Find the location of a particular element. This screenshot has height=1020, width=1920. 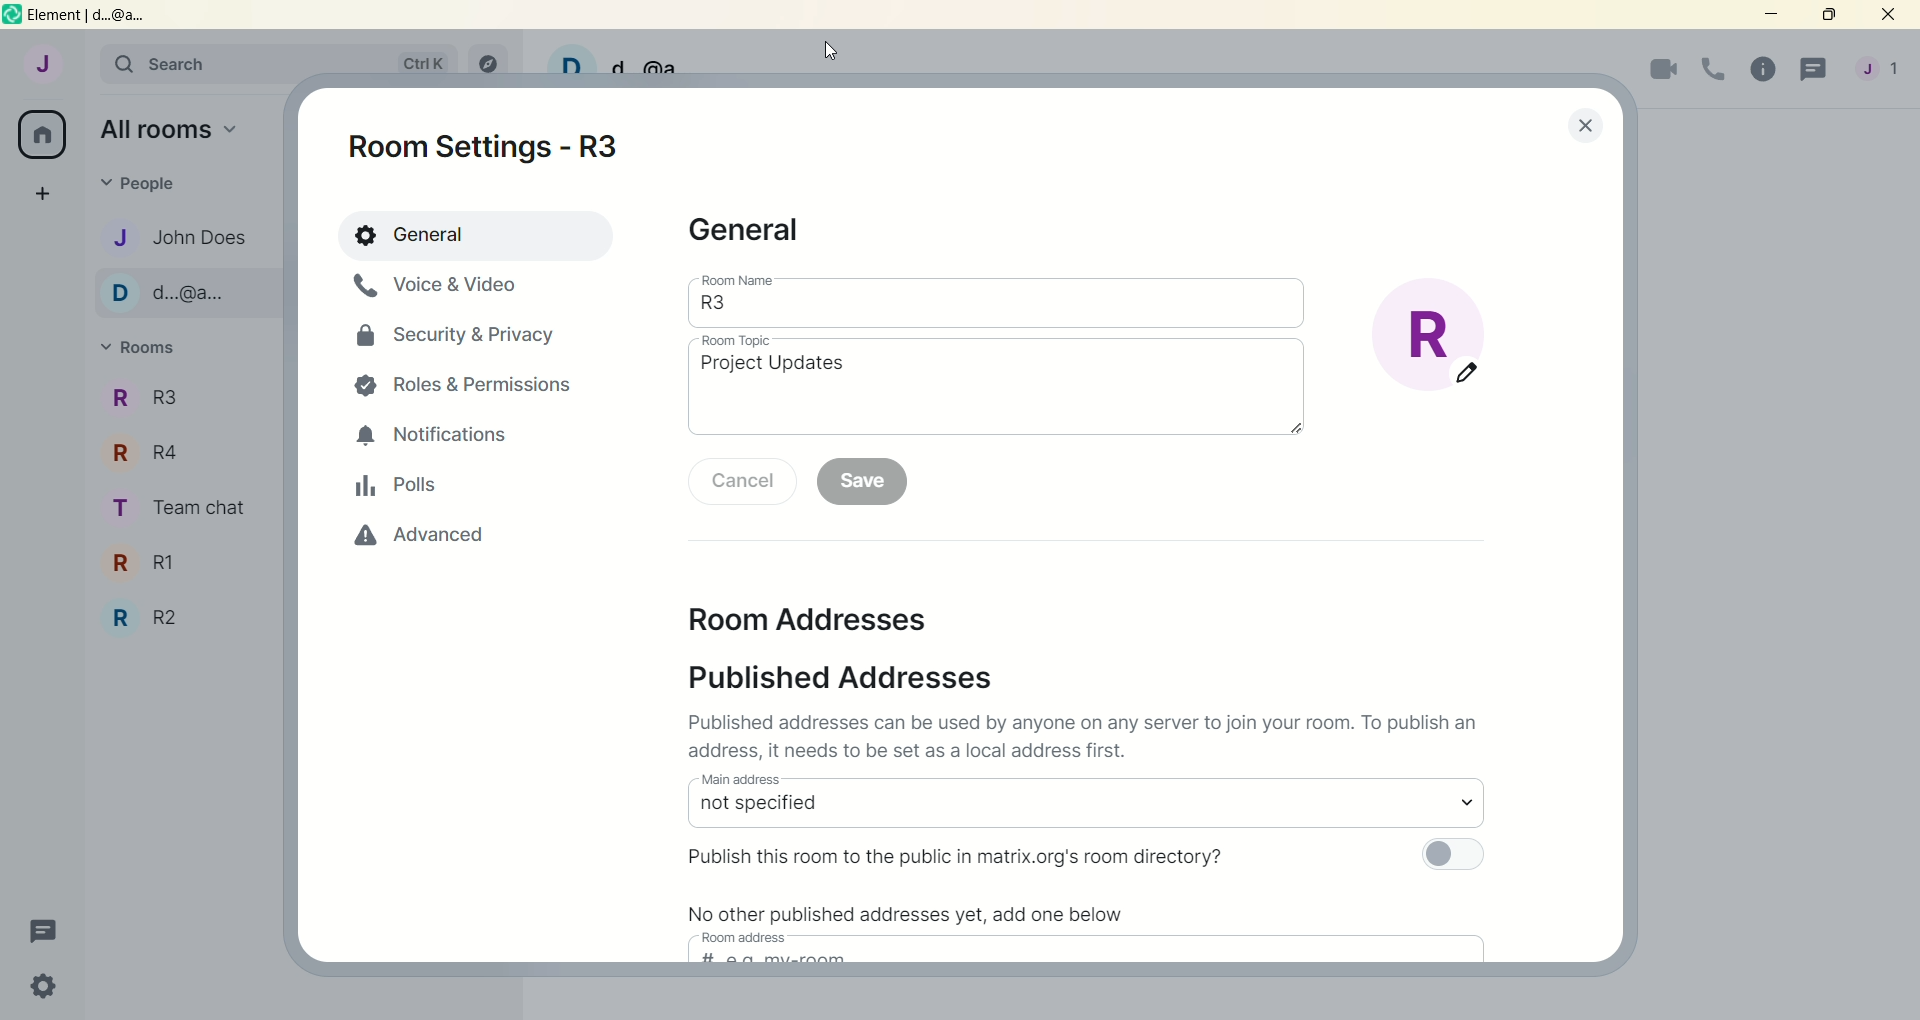

r4 is located at coordinates (181, 396).